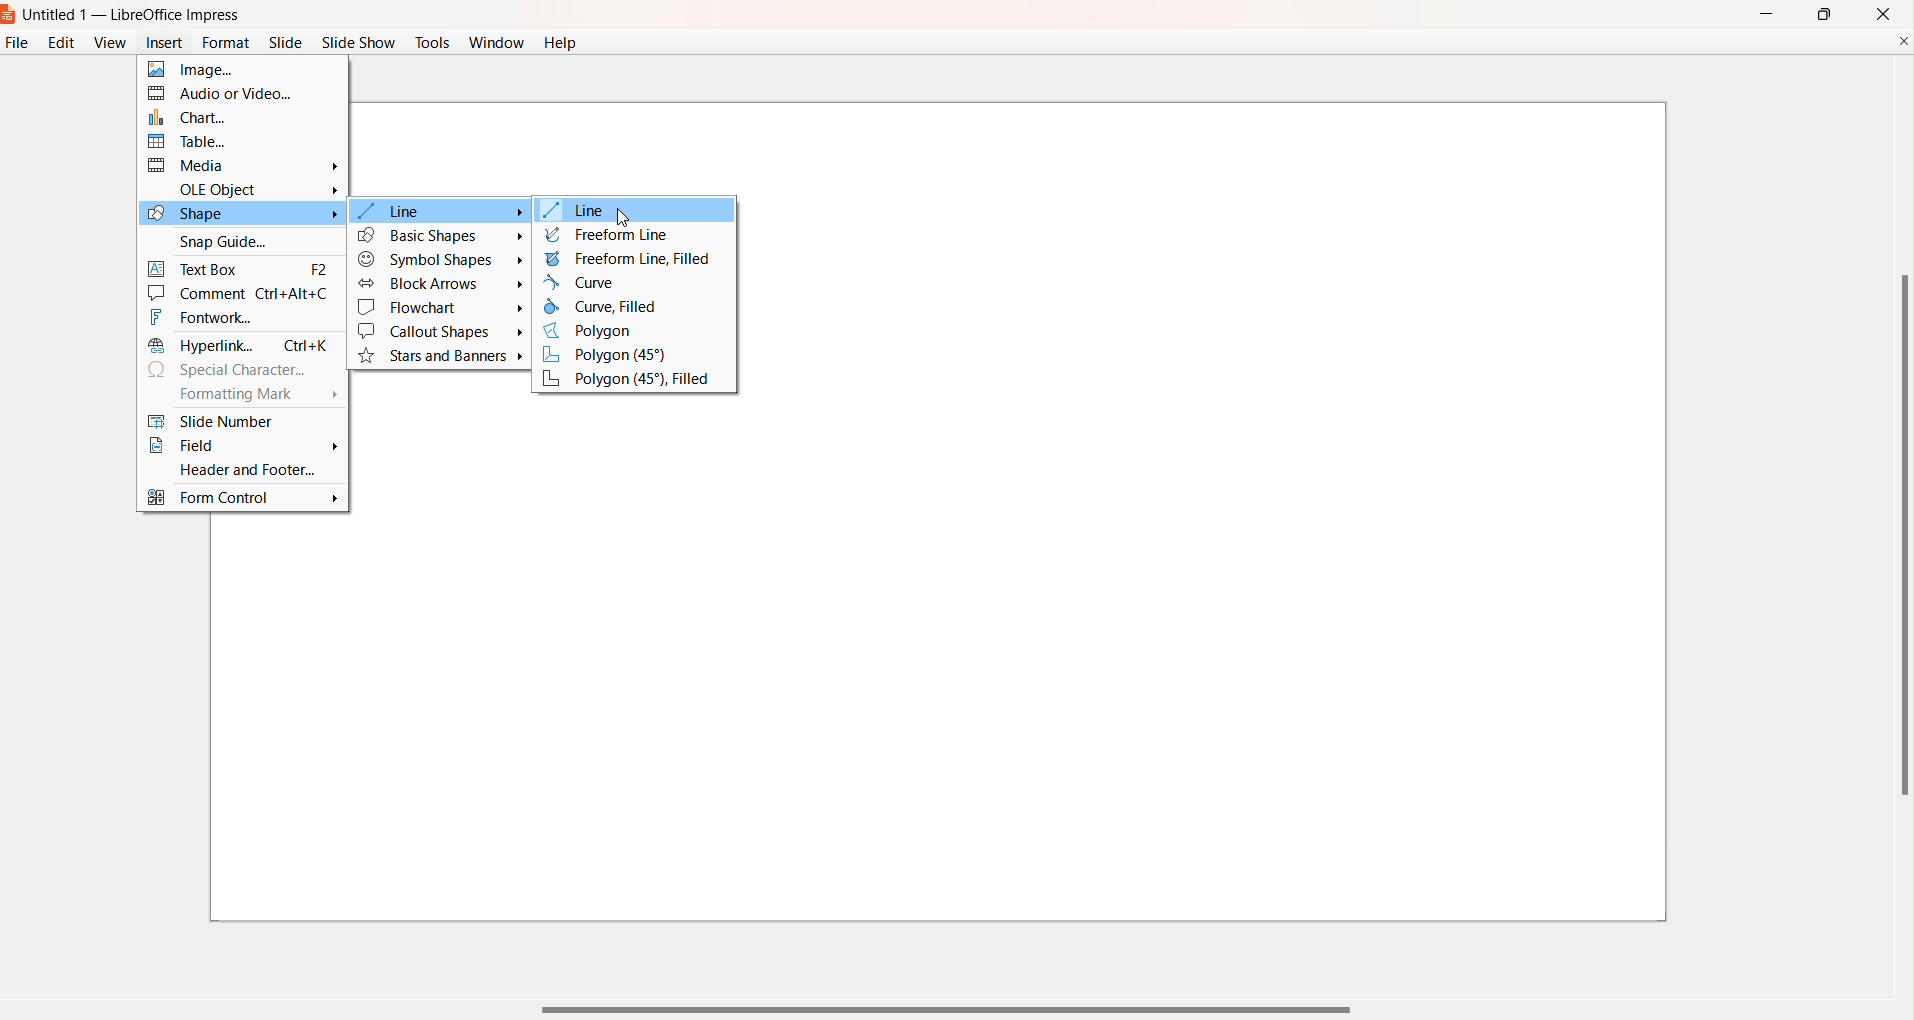 The width and height of the screenshot is (1914, 1020). What do you see at coordinates (441, 308) in the screenshot?
I see `Flowchart` at bounding box center [441, 308].